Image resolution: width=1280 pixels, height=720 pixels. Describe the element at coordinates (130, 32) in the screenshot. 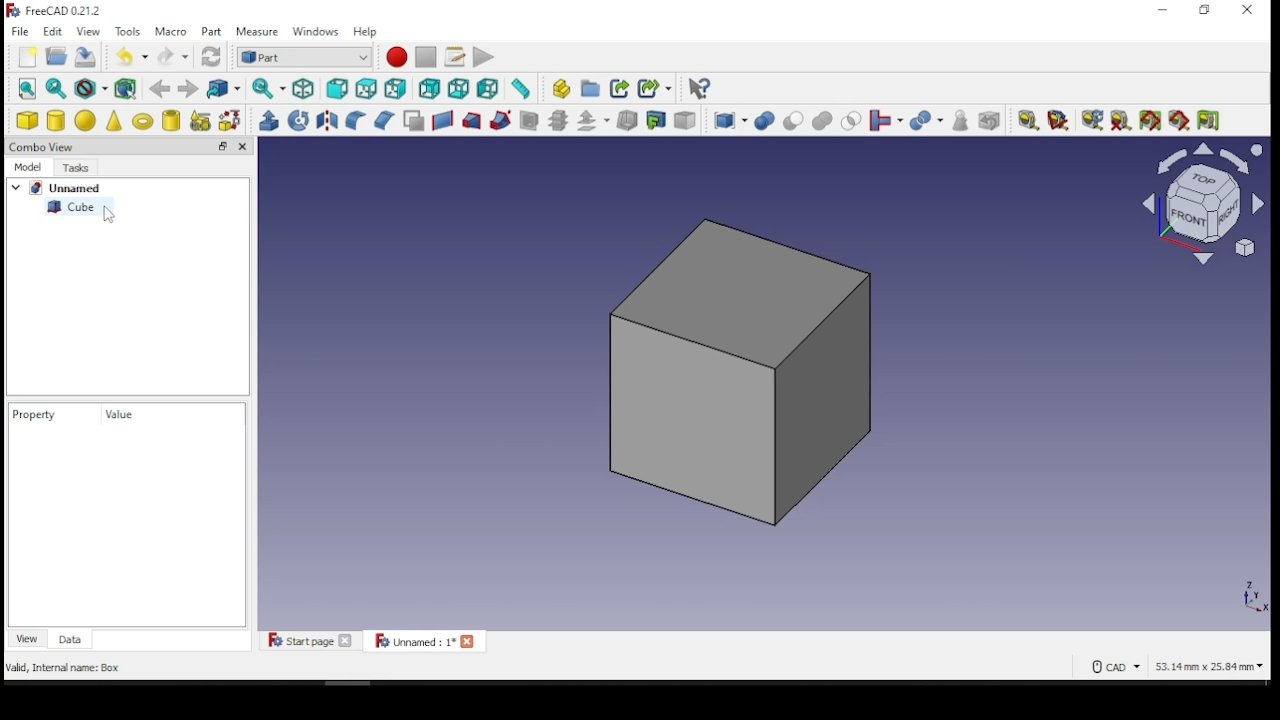

I see `tools` at that location.